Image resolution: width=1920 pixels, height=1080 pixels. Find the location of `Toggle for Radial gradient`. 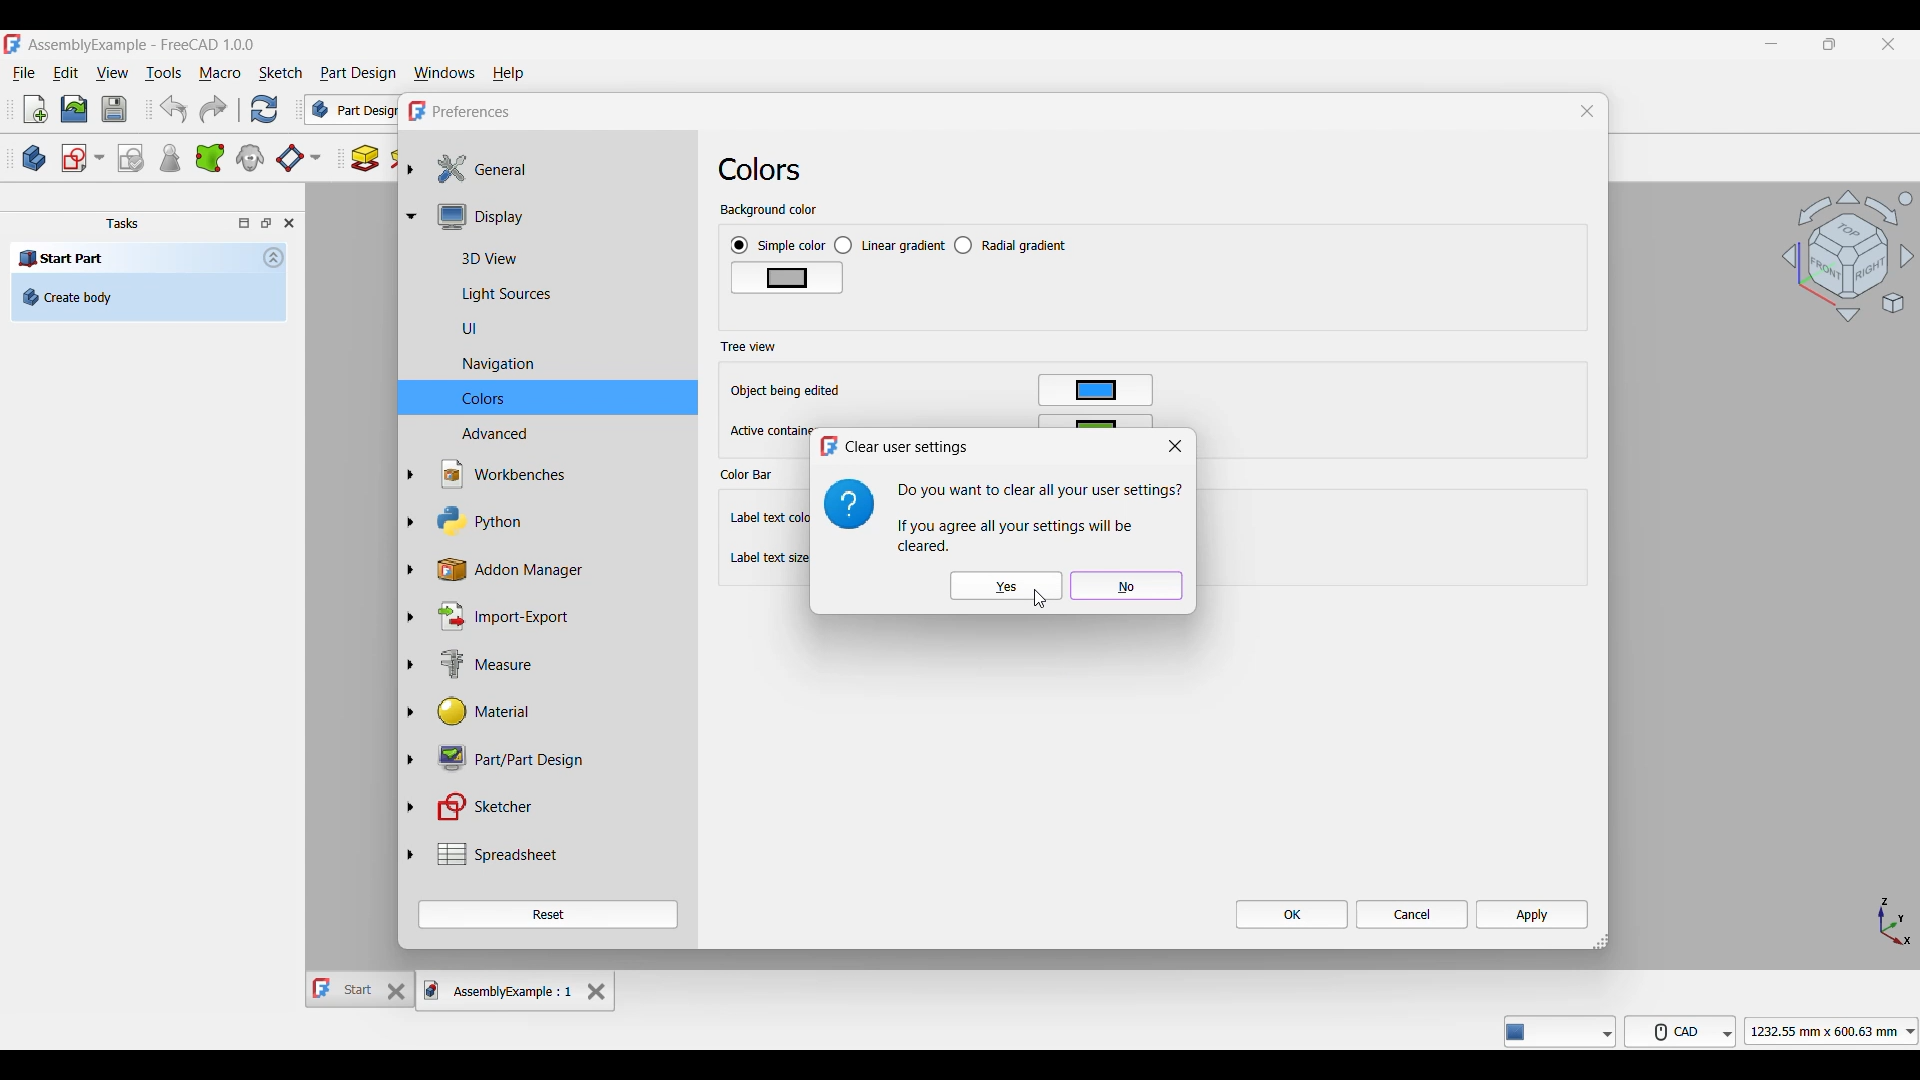

Toggle for Radial gradient is located at coordinates (1011, 245).